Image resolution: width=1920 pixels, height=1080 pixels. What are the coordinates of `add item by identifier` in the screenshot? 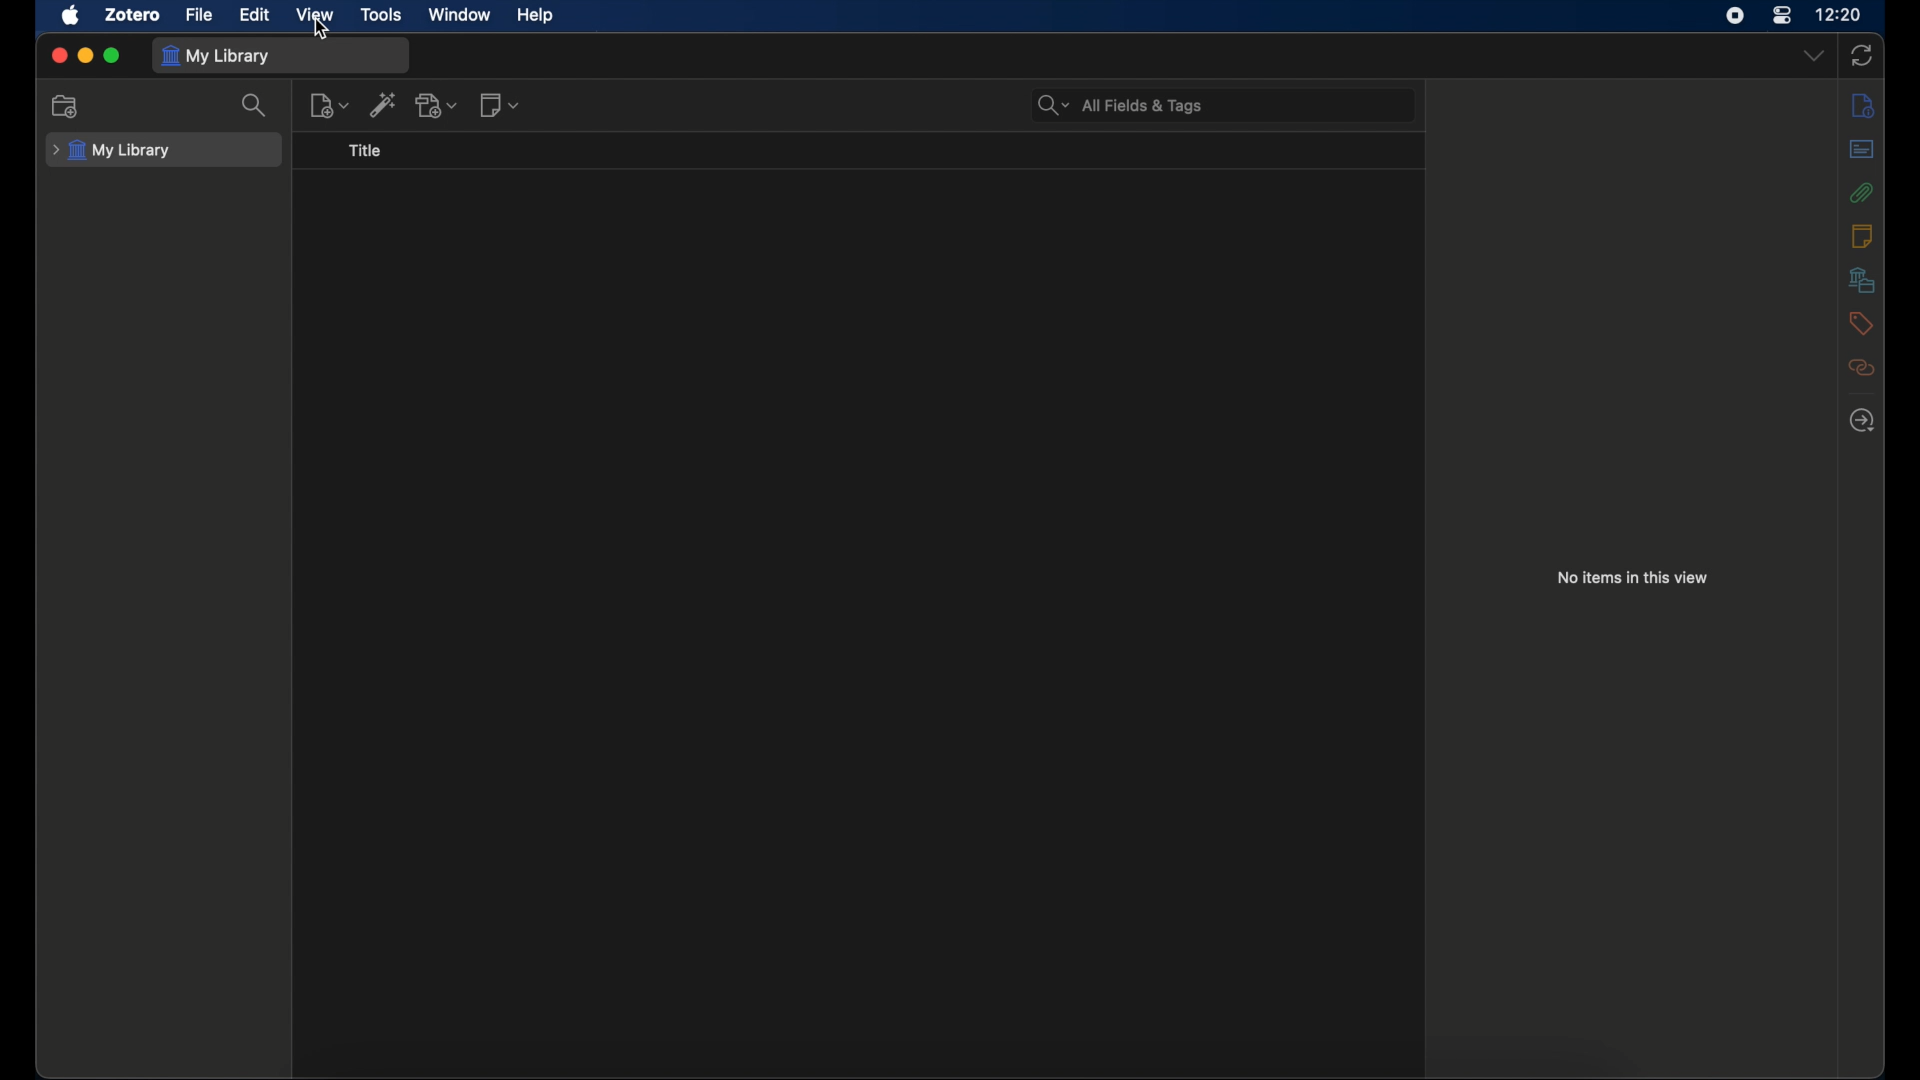 It's located at (383, 106).